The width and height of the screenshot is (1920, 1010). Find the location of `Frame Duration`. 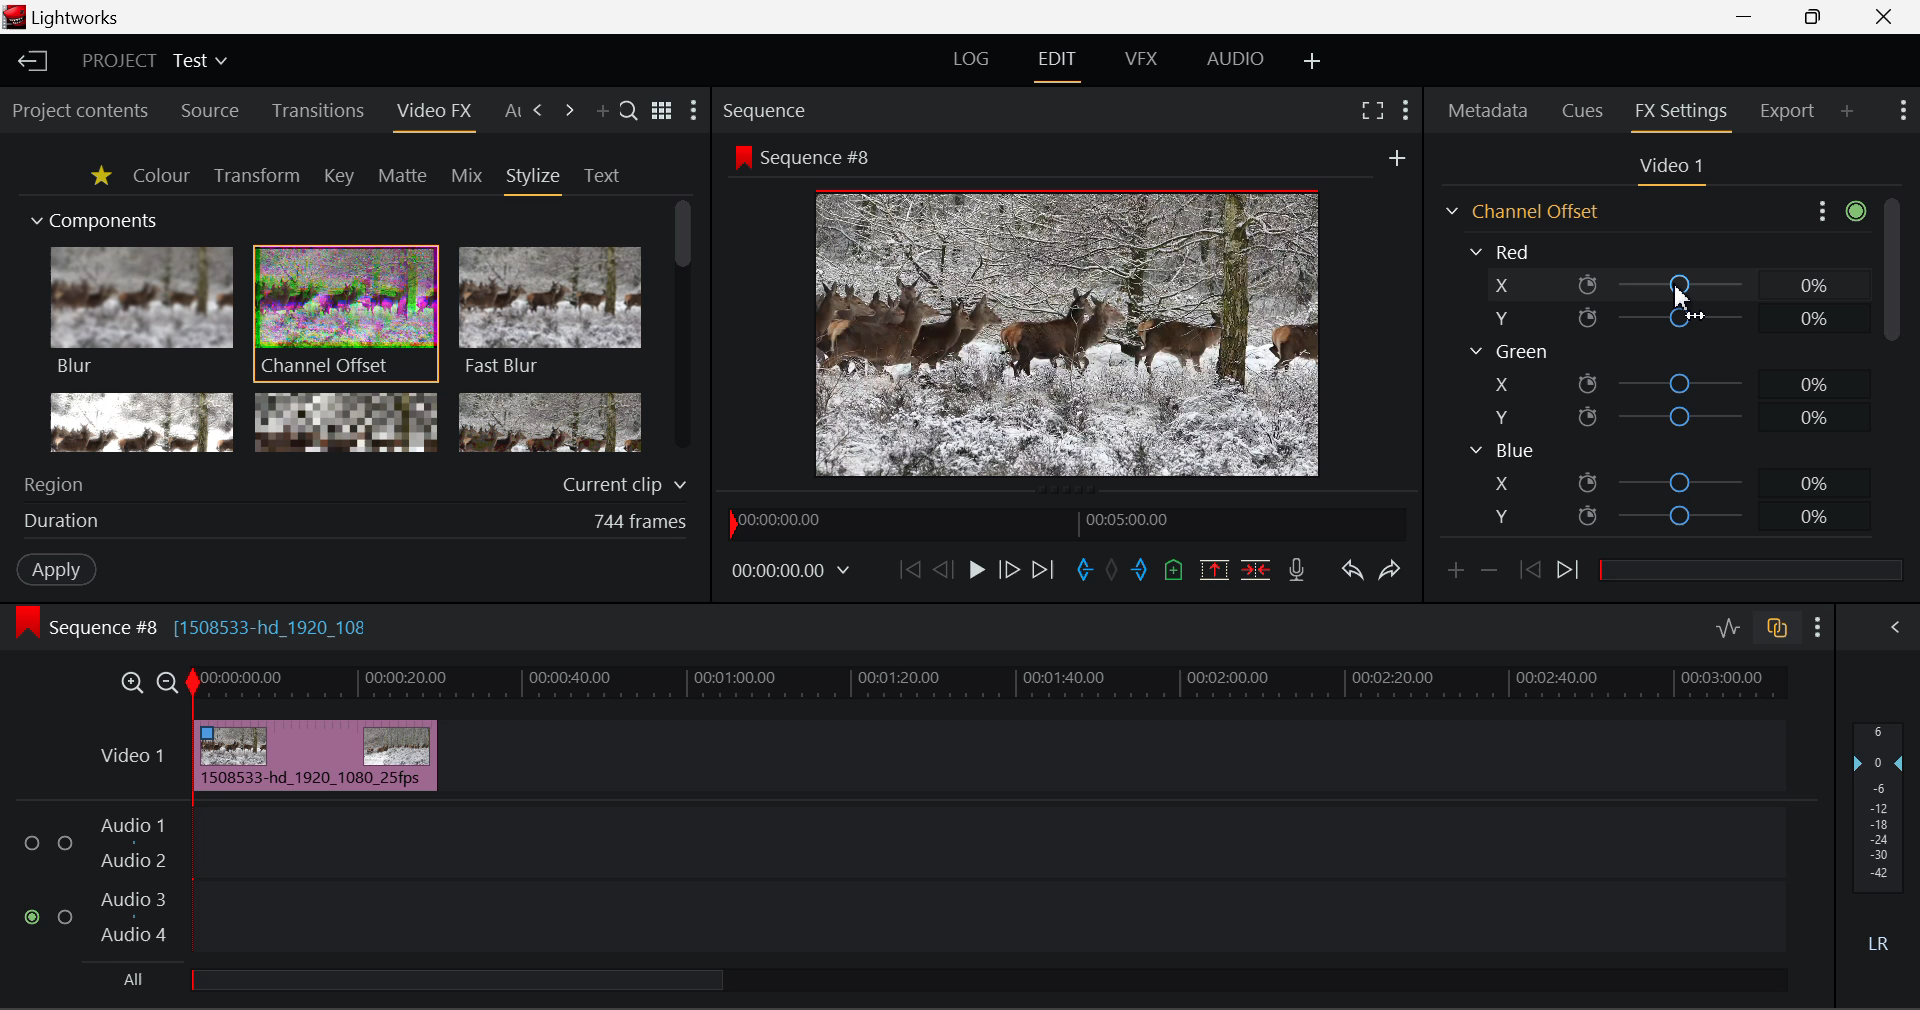

Frame Duration is located at coordinates (356, 523).